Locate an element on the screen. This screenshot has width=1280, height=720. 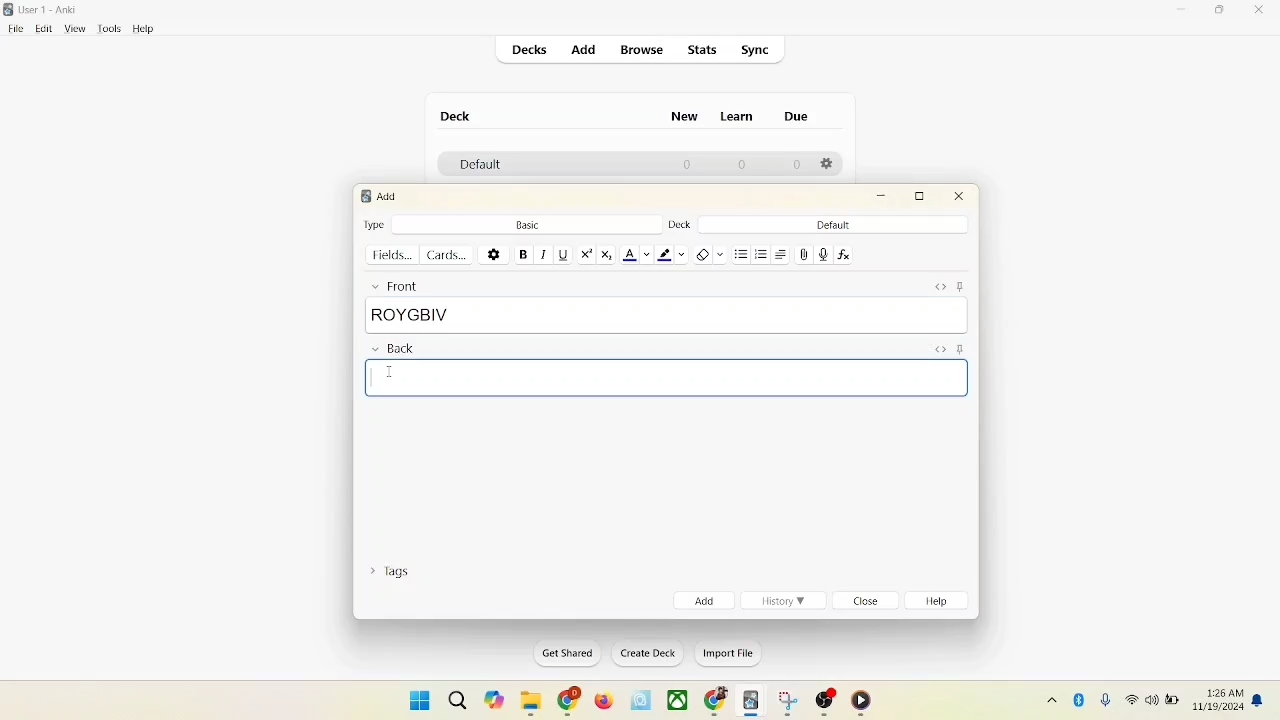
close is located at coordinates (960, 199).